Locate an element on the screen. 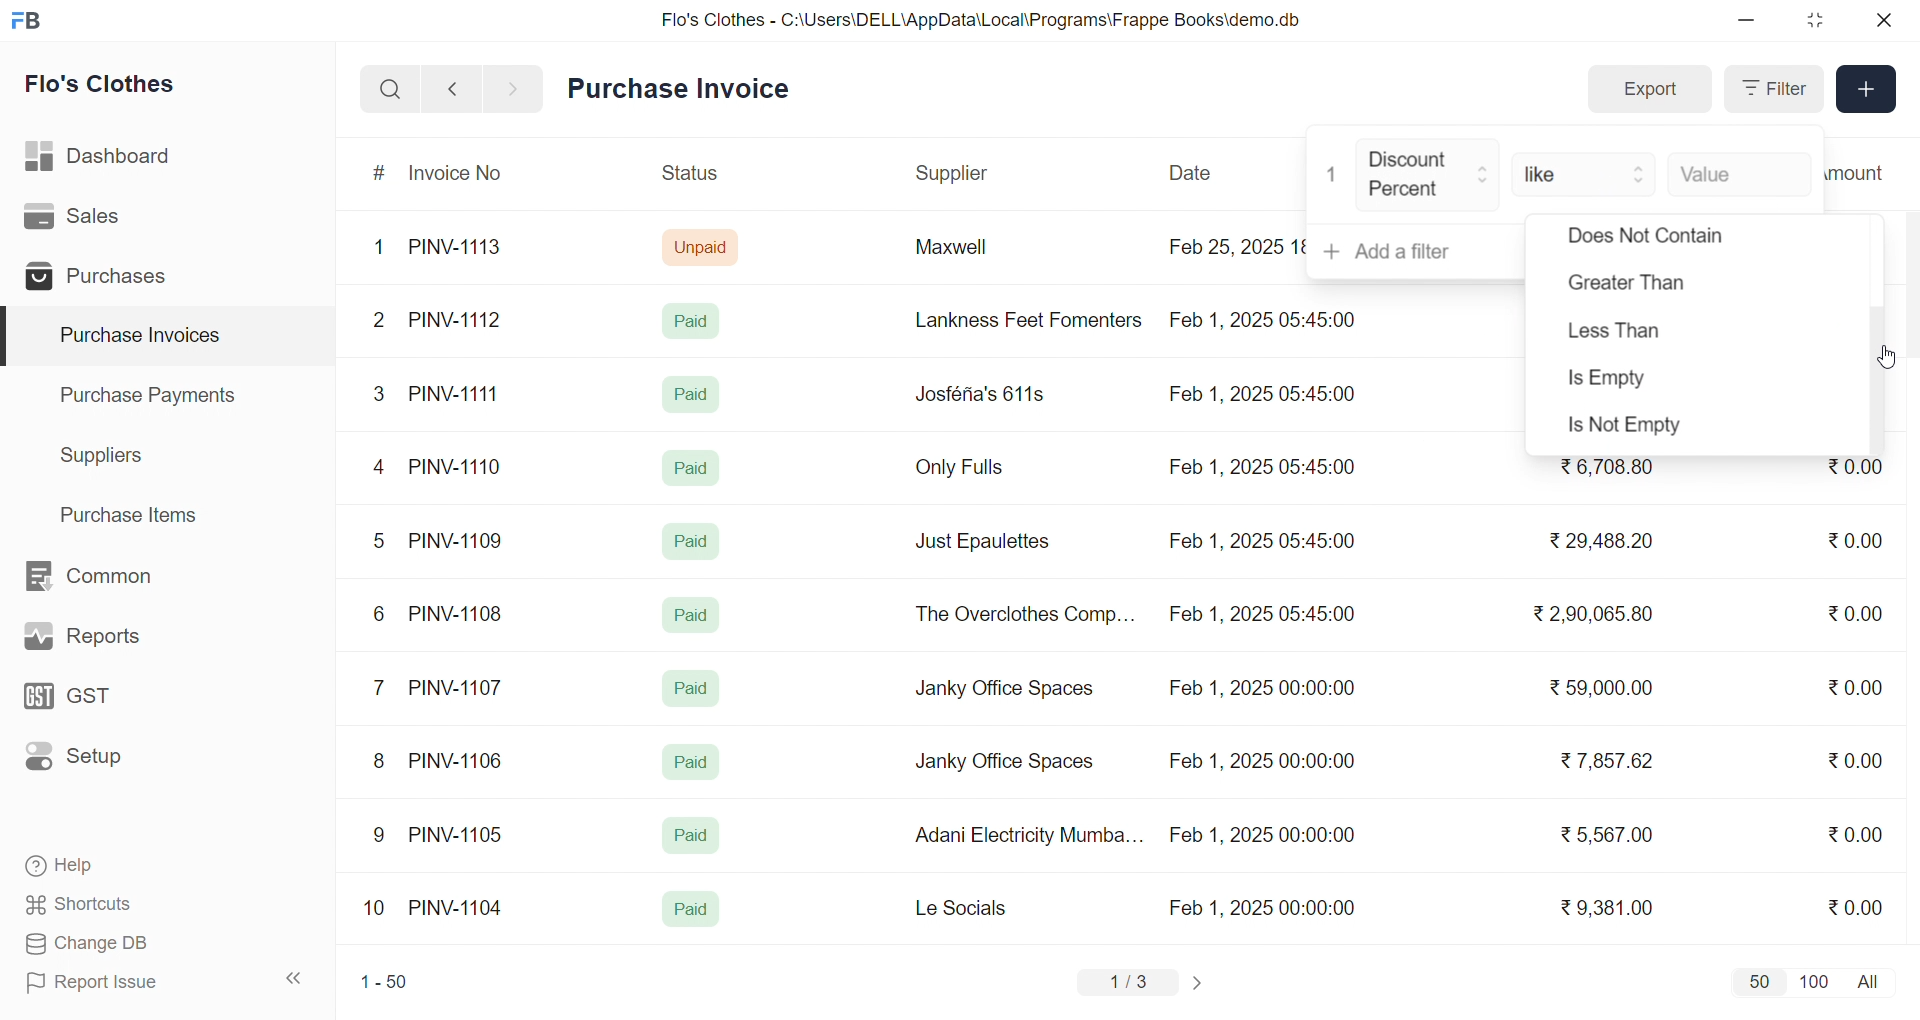 Image resolution: width=1920 pixels, height=1020 pixels. Setup is located at coordinates (104, 763).